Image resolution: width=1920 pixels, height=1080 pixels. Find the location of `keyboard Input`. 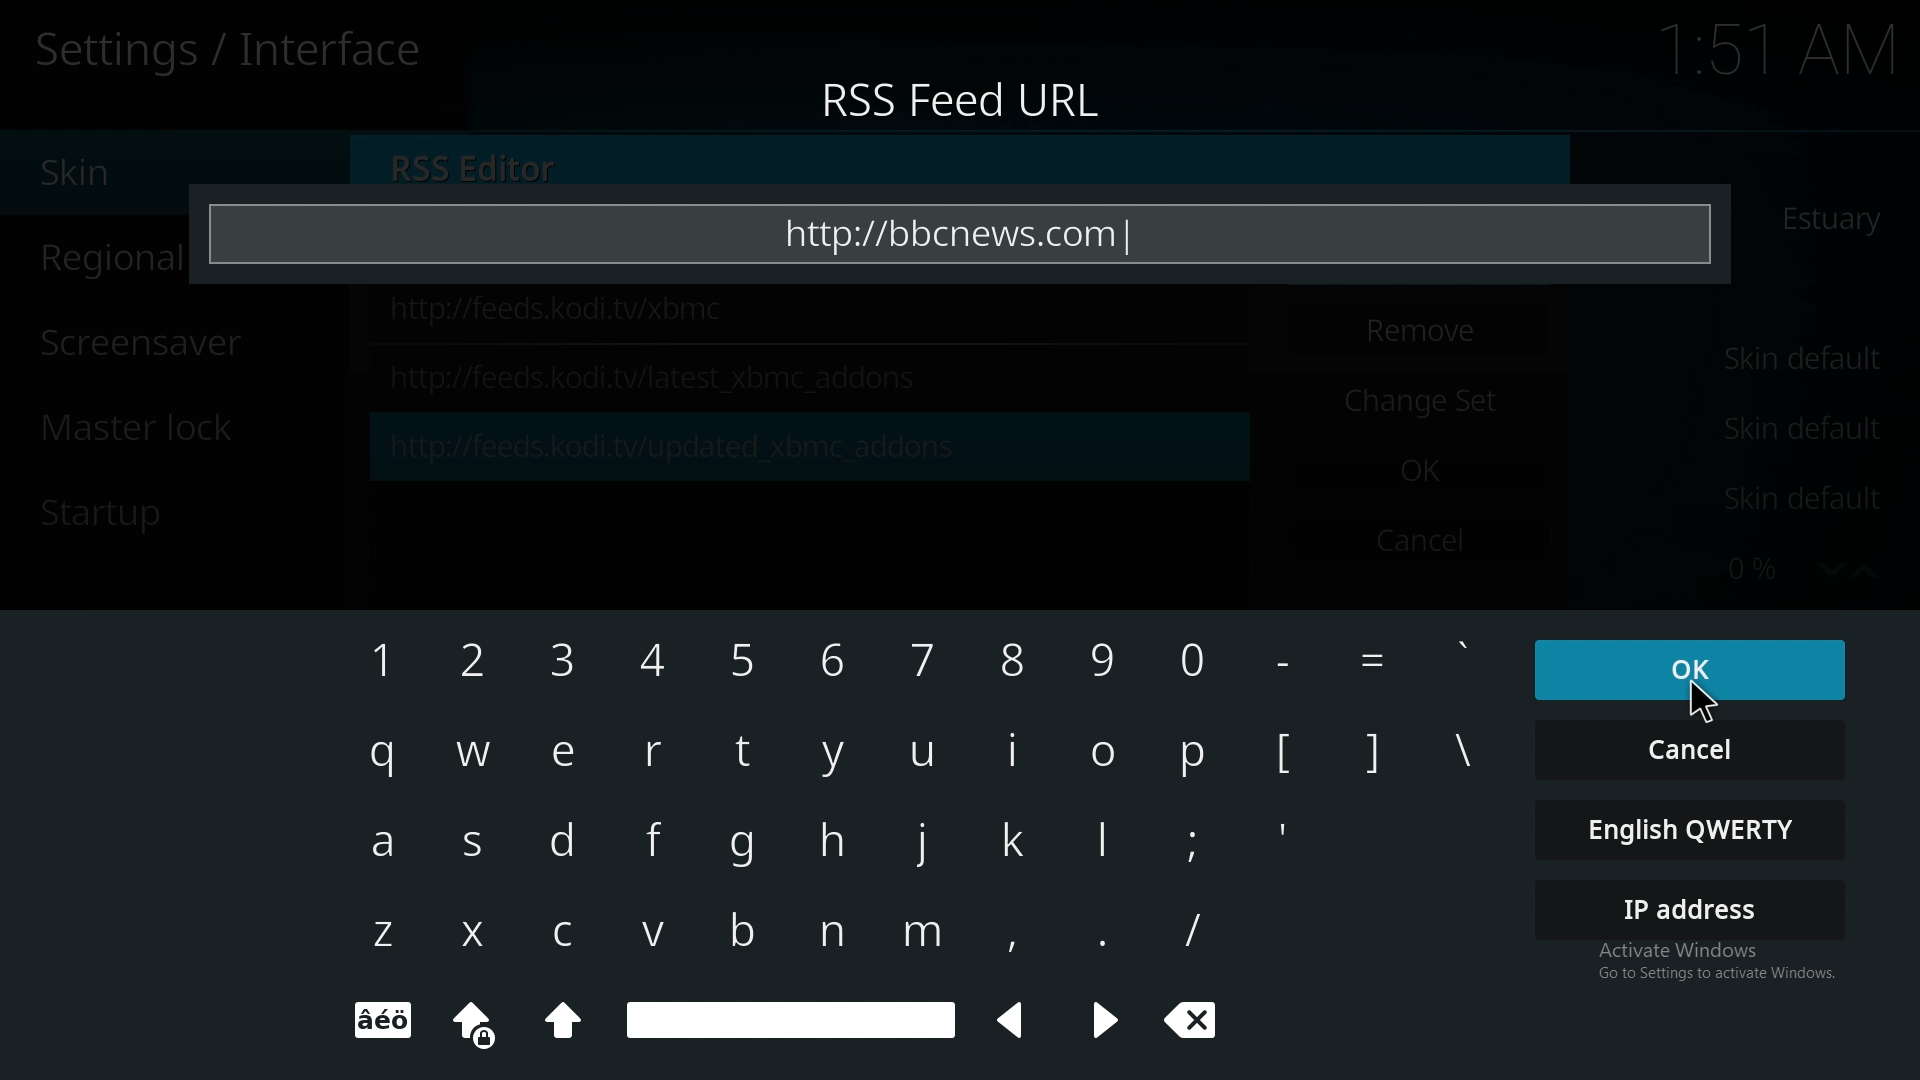

keyboard Input is located at coordinates (384, 1021).